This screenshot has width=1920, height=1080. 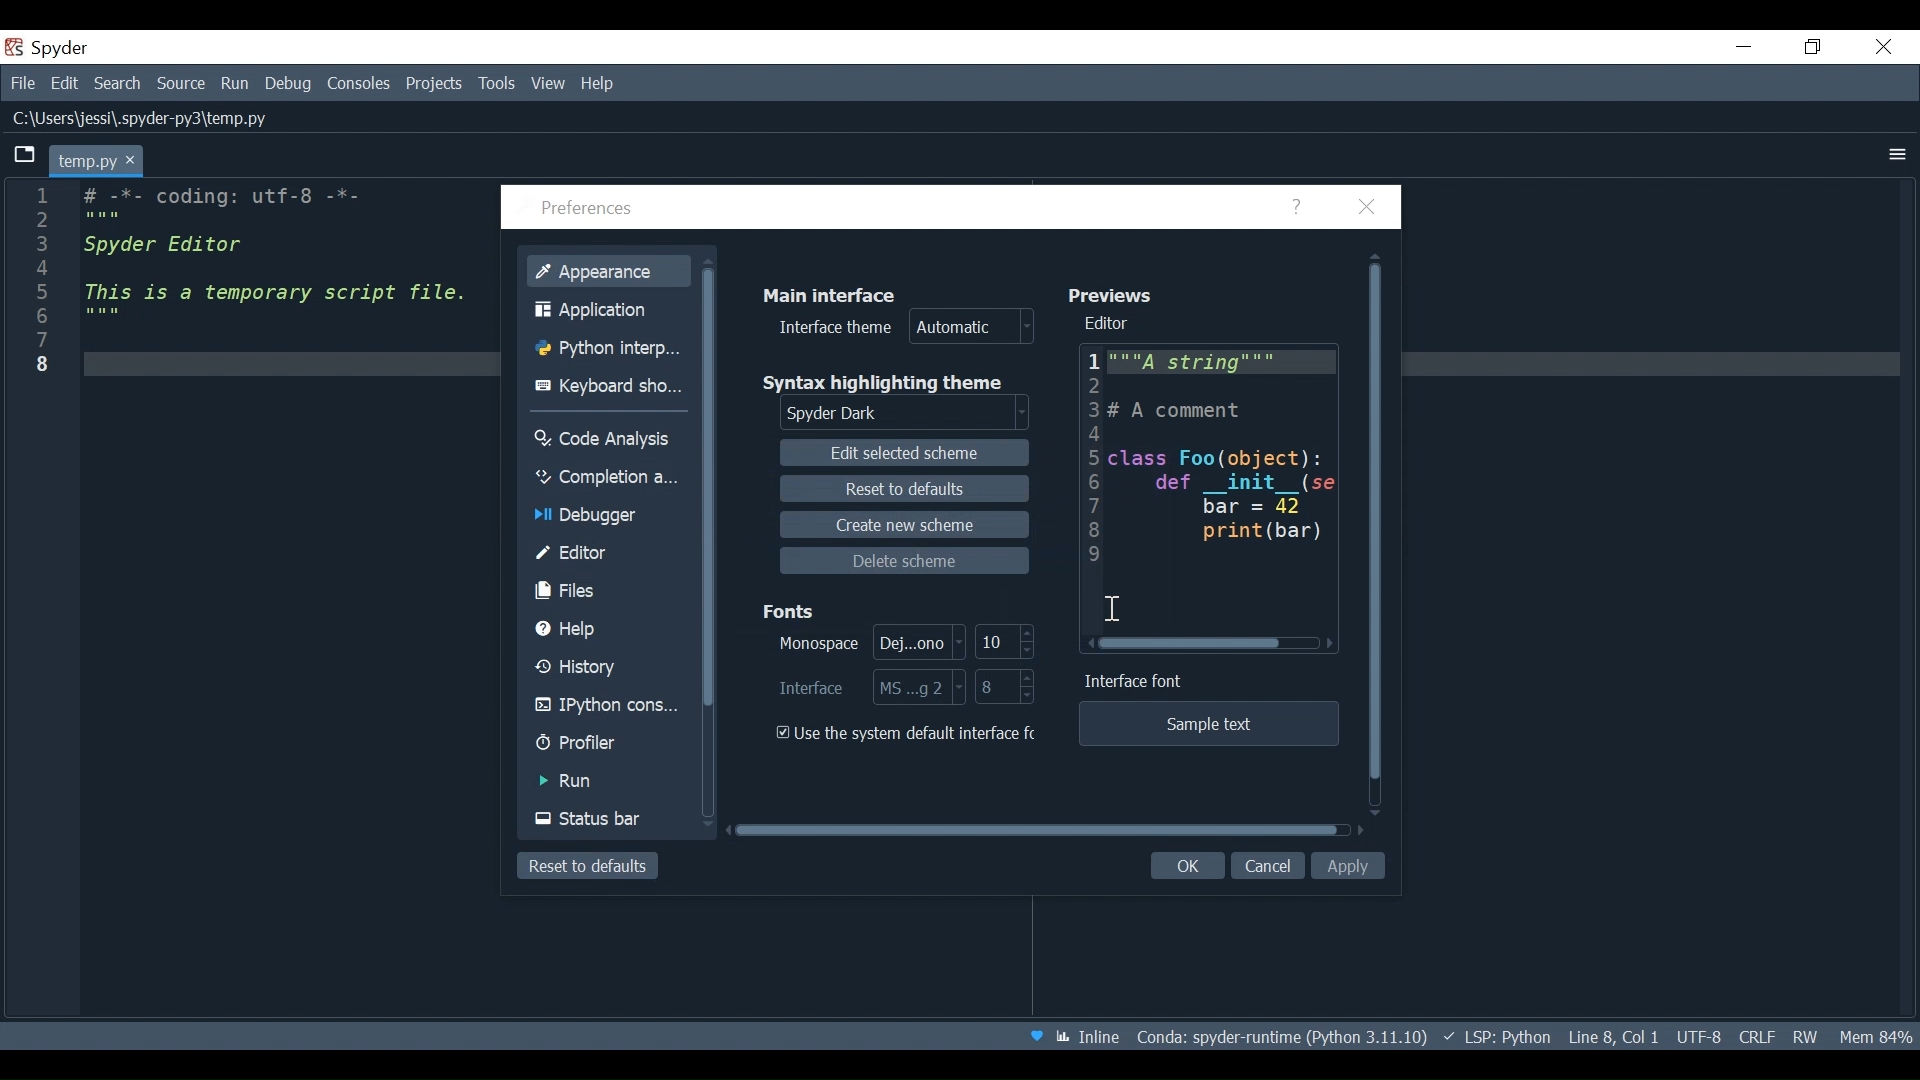 What do you see at coordinates (610, 819) in the screenshot?
I see `Status bar` at bounding box center [610, 819].